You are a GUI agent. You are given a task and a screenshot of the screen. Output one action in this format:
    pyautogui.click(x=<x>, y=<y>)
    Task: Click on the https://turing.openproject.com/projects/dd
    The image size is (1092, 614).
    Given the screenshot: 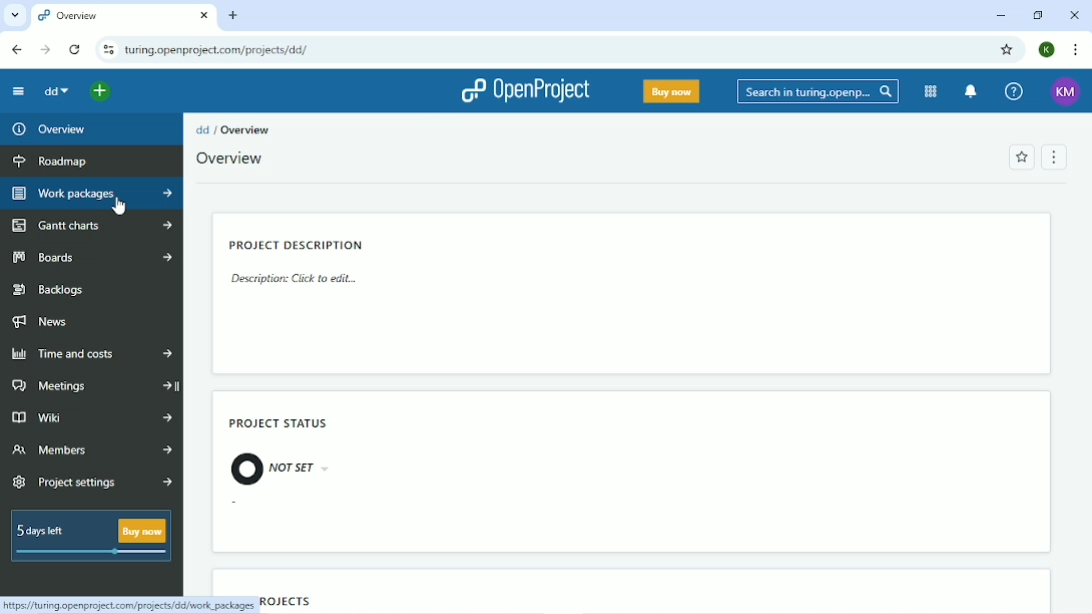 What is the action you would take?
    pyautogui.click(x=126, y=605)
    